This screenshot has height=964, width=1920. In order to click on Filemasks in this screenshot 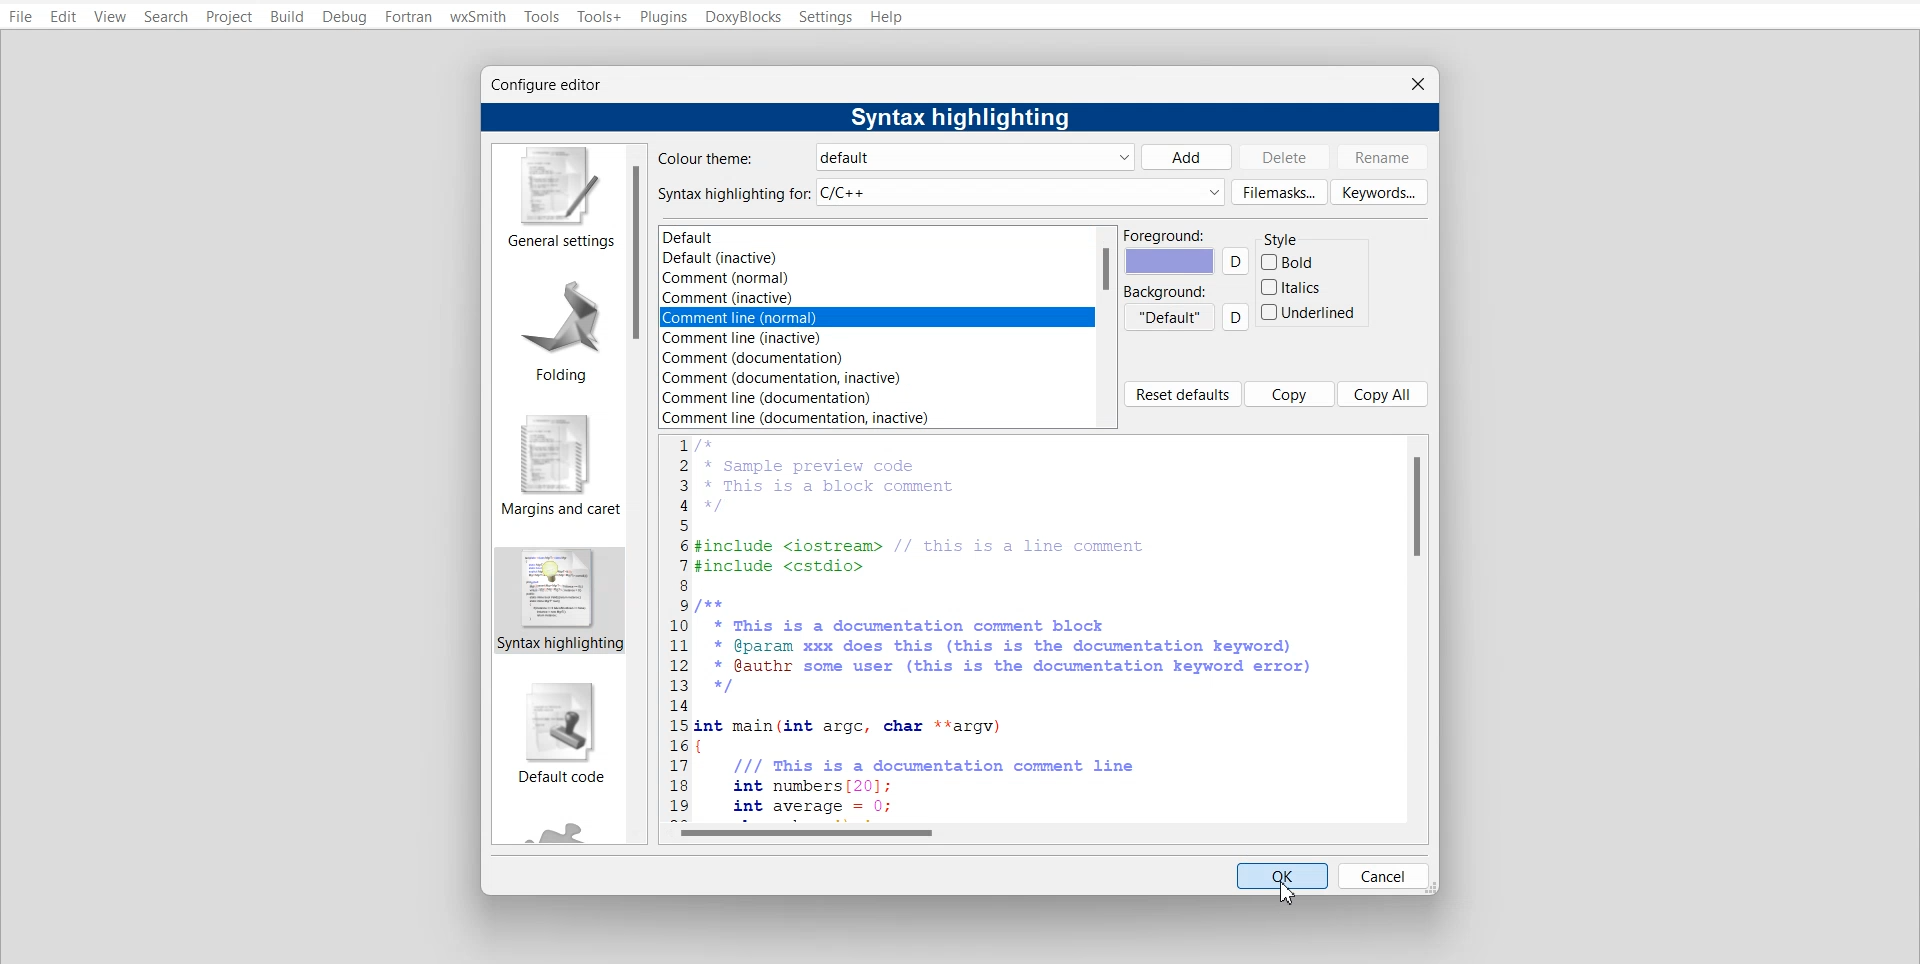, I will do `click(1278, 192)`.